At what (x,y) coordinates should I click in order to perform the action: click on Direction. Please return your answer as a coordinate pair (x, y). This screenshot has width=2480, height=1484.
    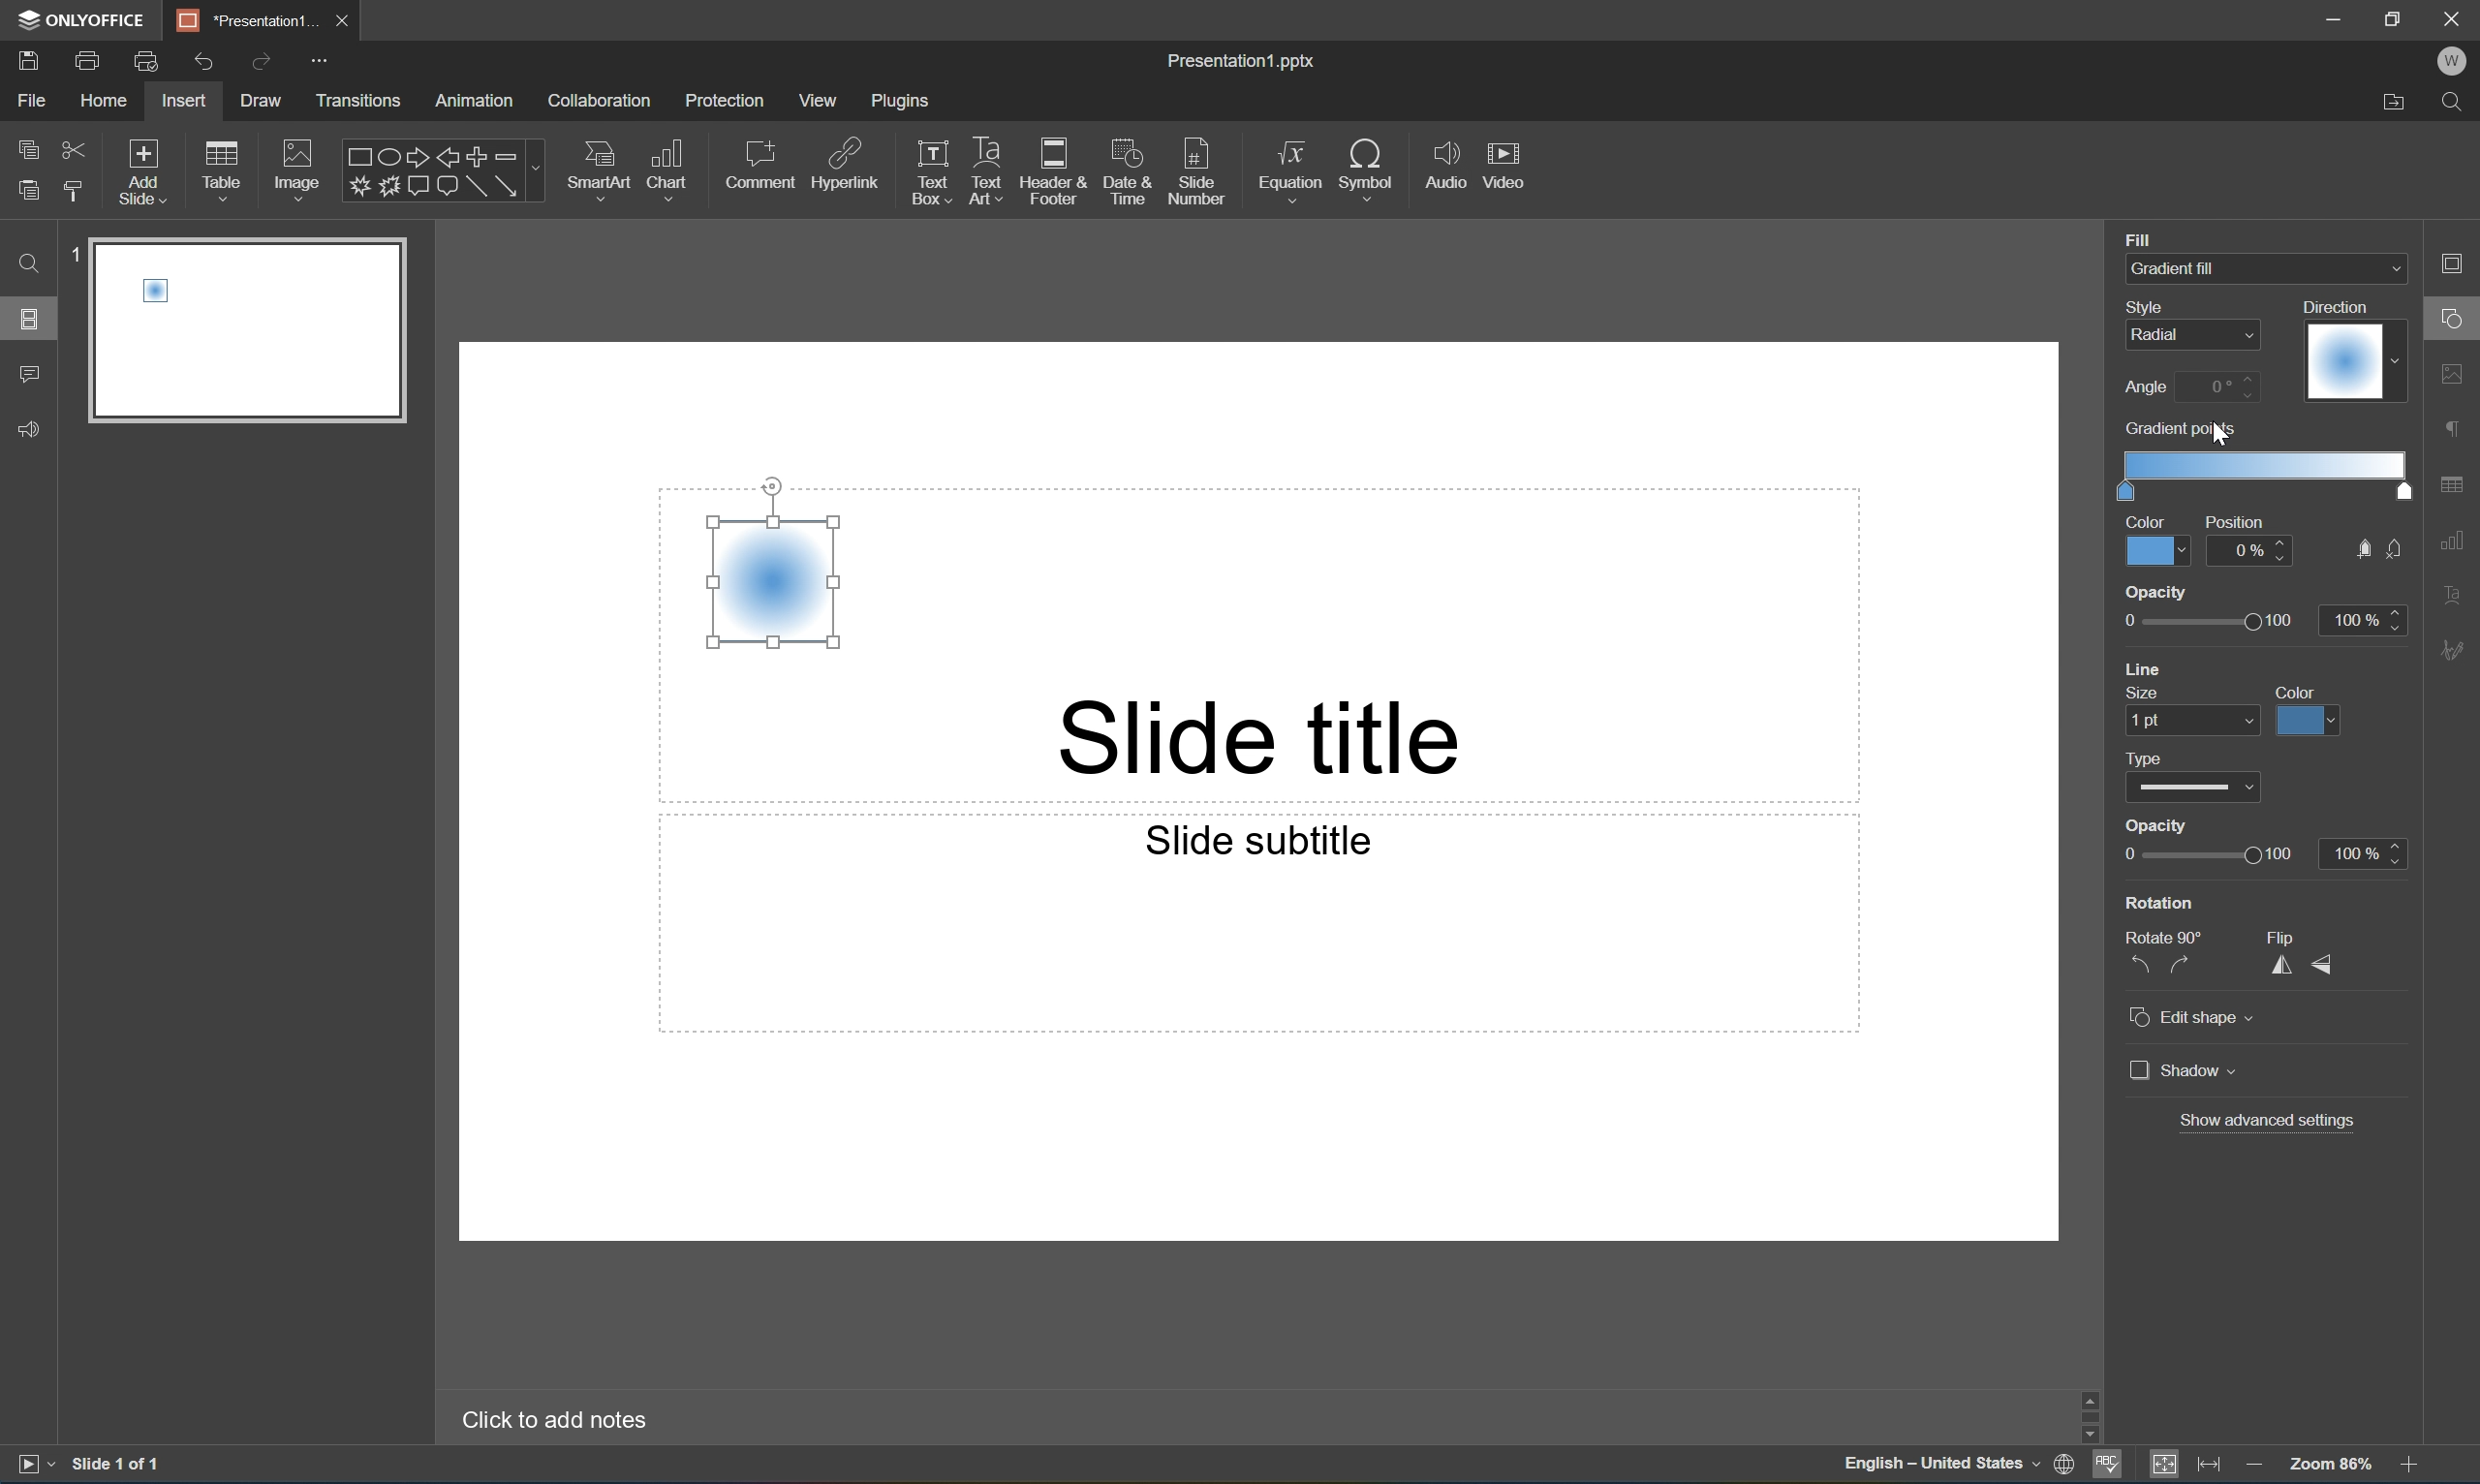
    Looking at the image, I should click on (2352, 351).